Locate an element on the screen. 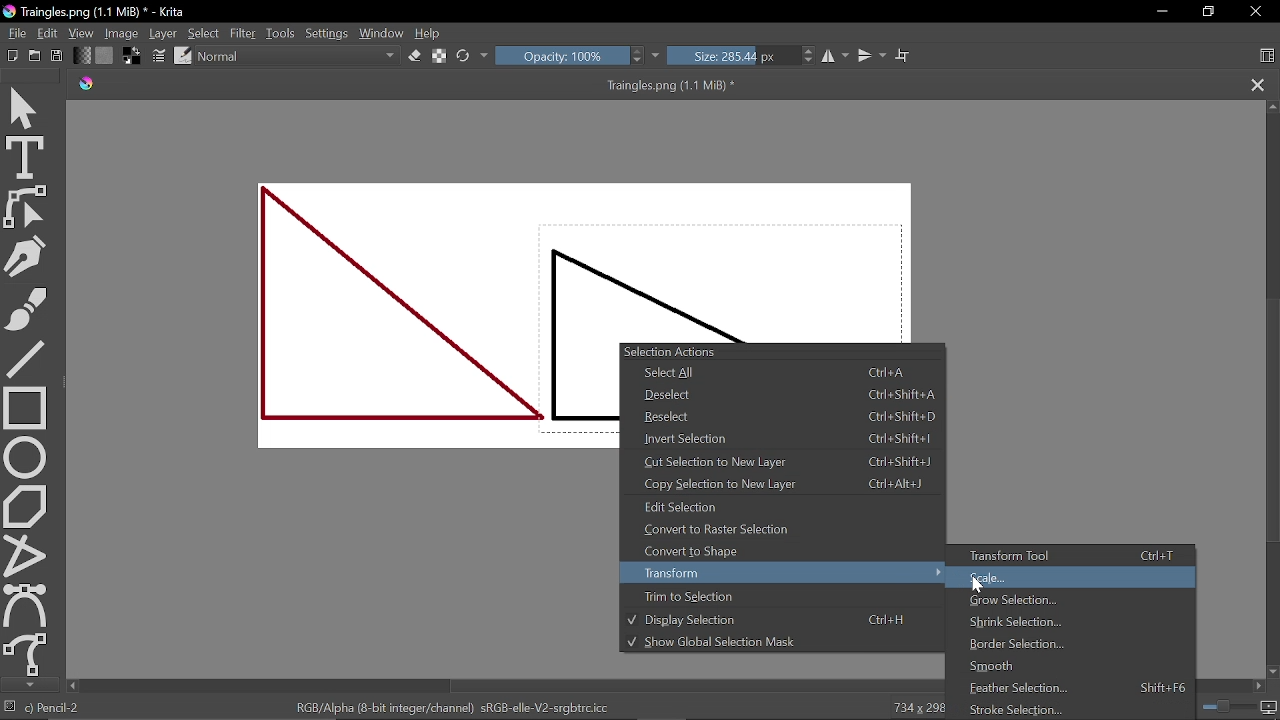 The image size is (1280, 720). Cursor is located at coordinates (979, 585).